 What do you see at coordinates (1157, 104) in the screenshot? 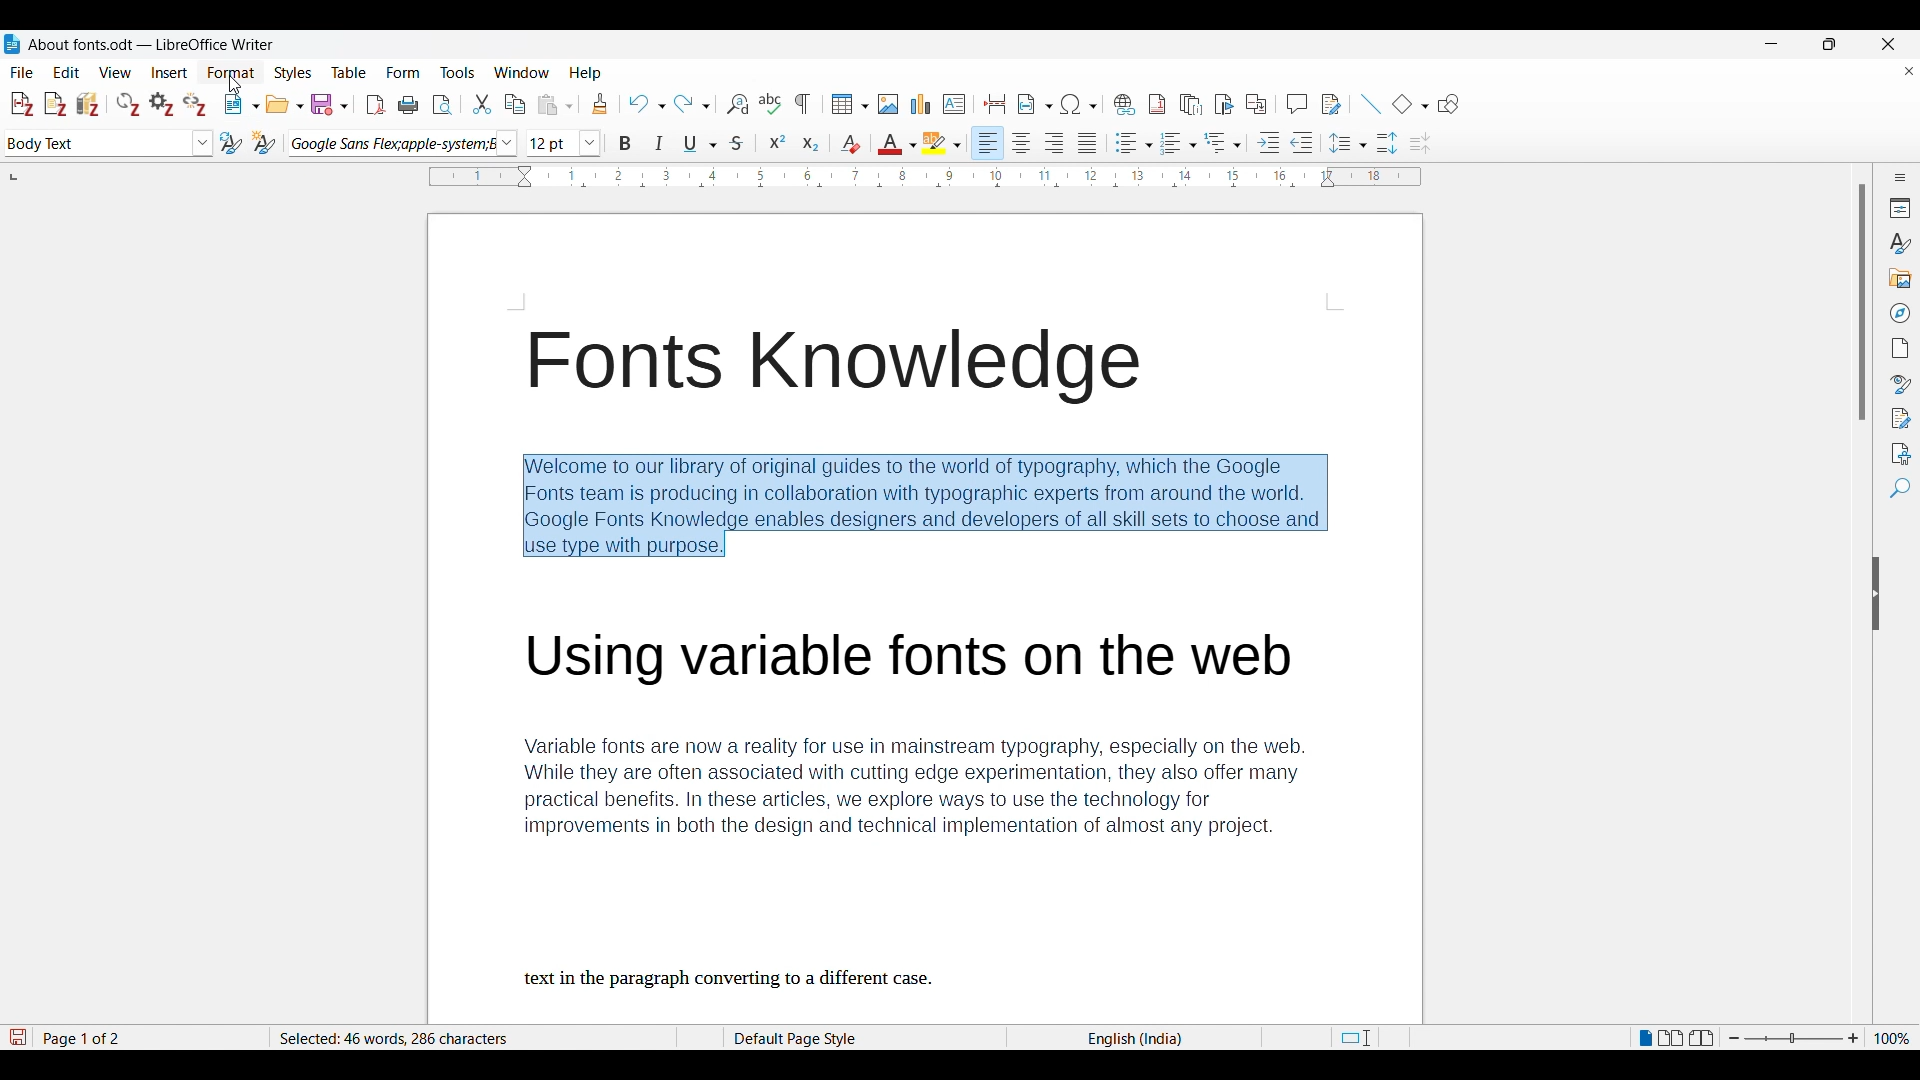
I see `Insert footnote` at bounding box center [1157, 104].